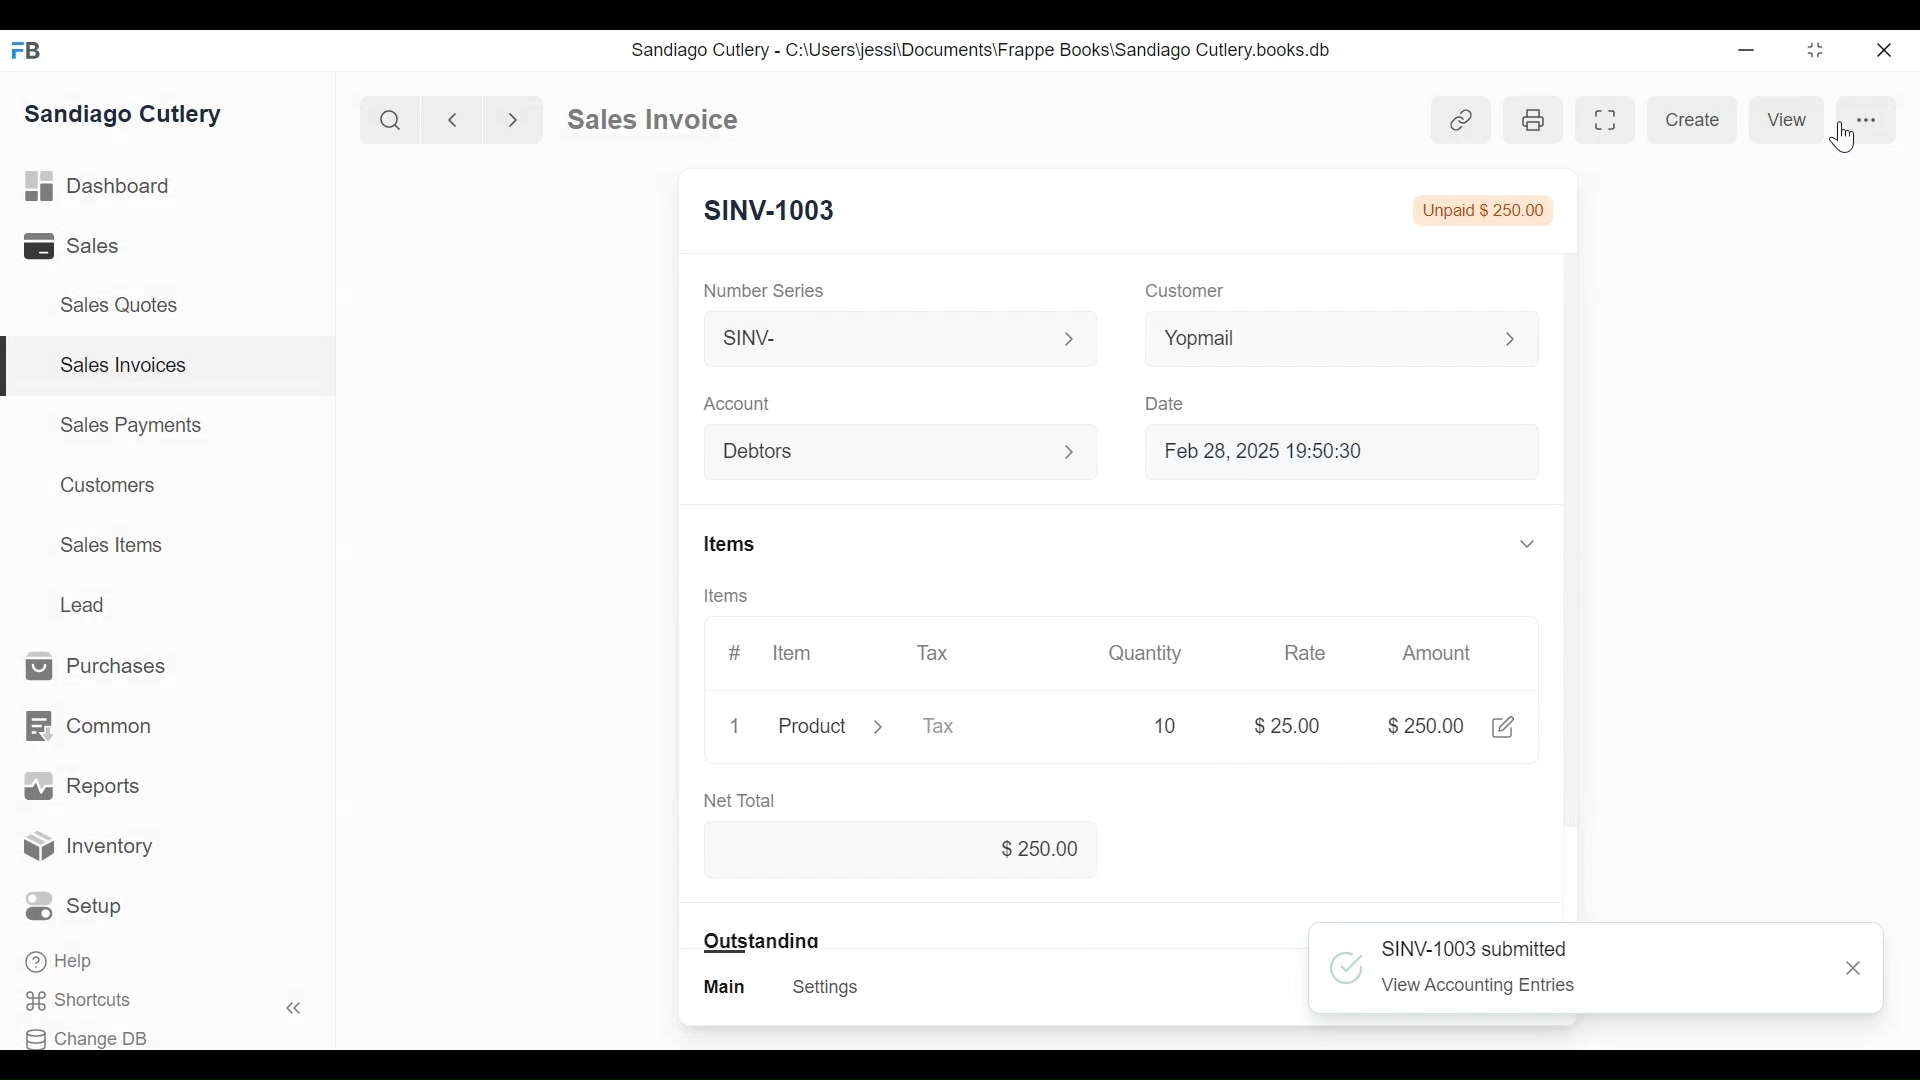  What do you see at coordinates (453, 119) in the screenshot?
I see `backward` at bounding box center [453, 119].